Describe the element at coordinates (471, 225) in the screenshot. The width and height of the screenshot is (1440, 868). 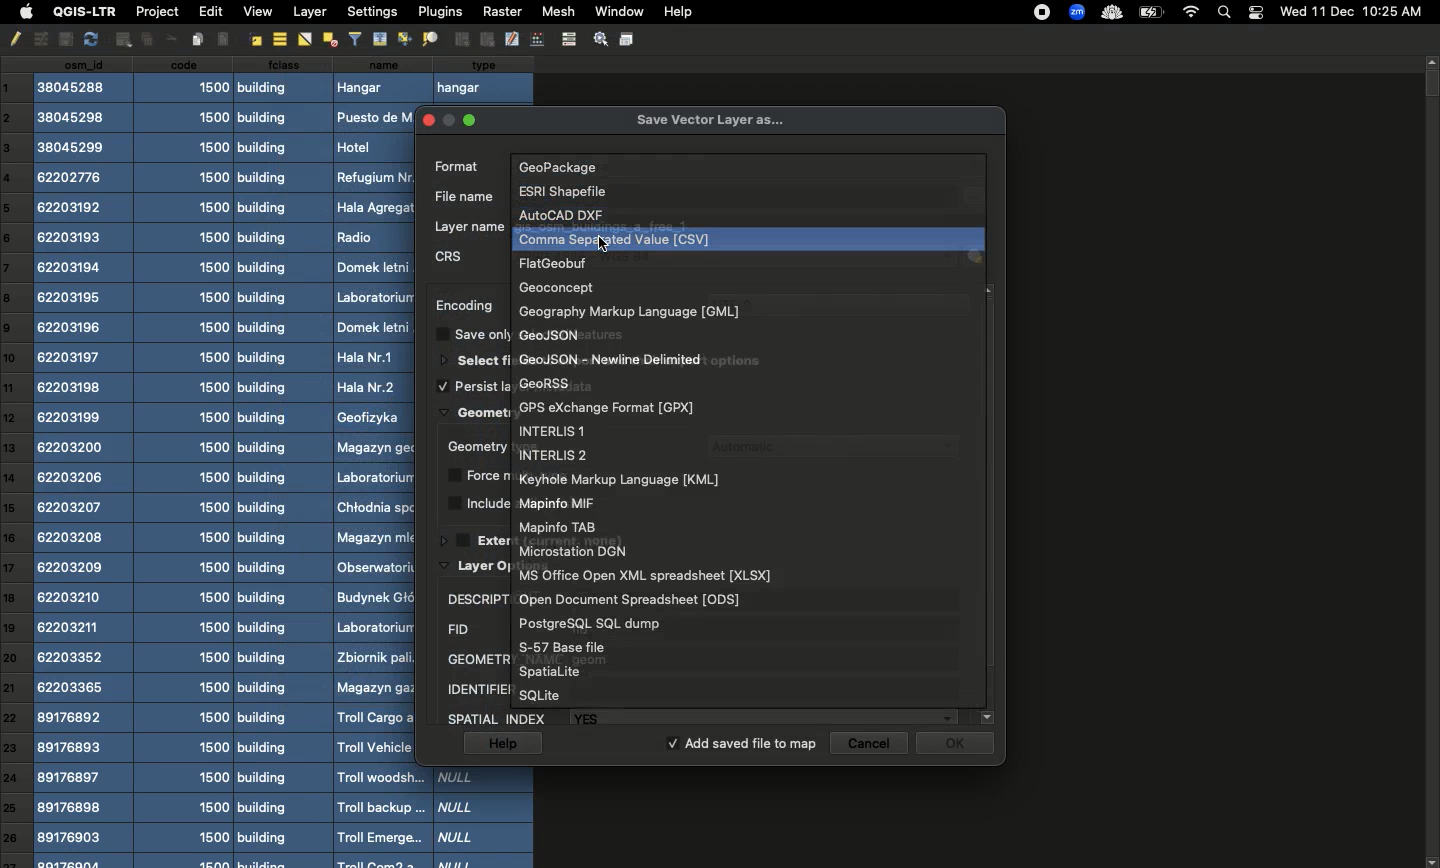
I see `Layer name` at that location.